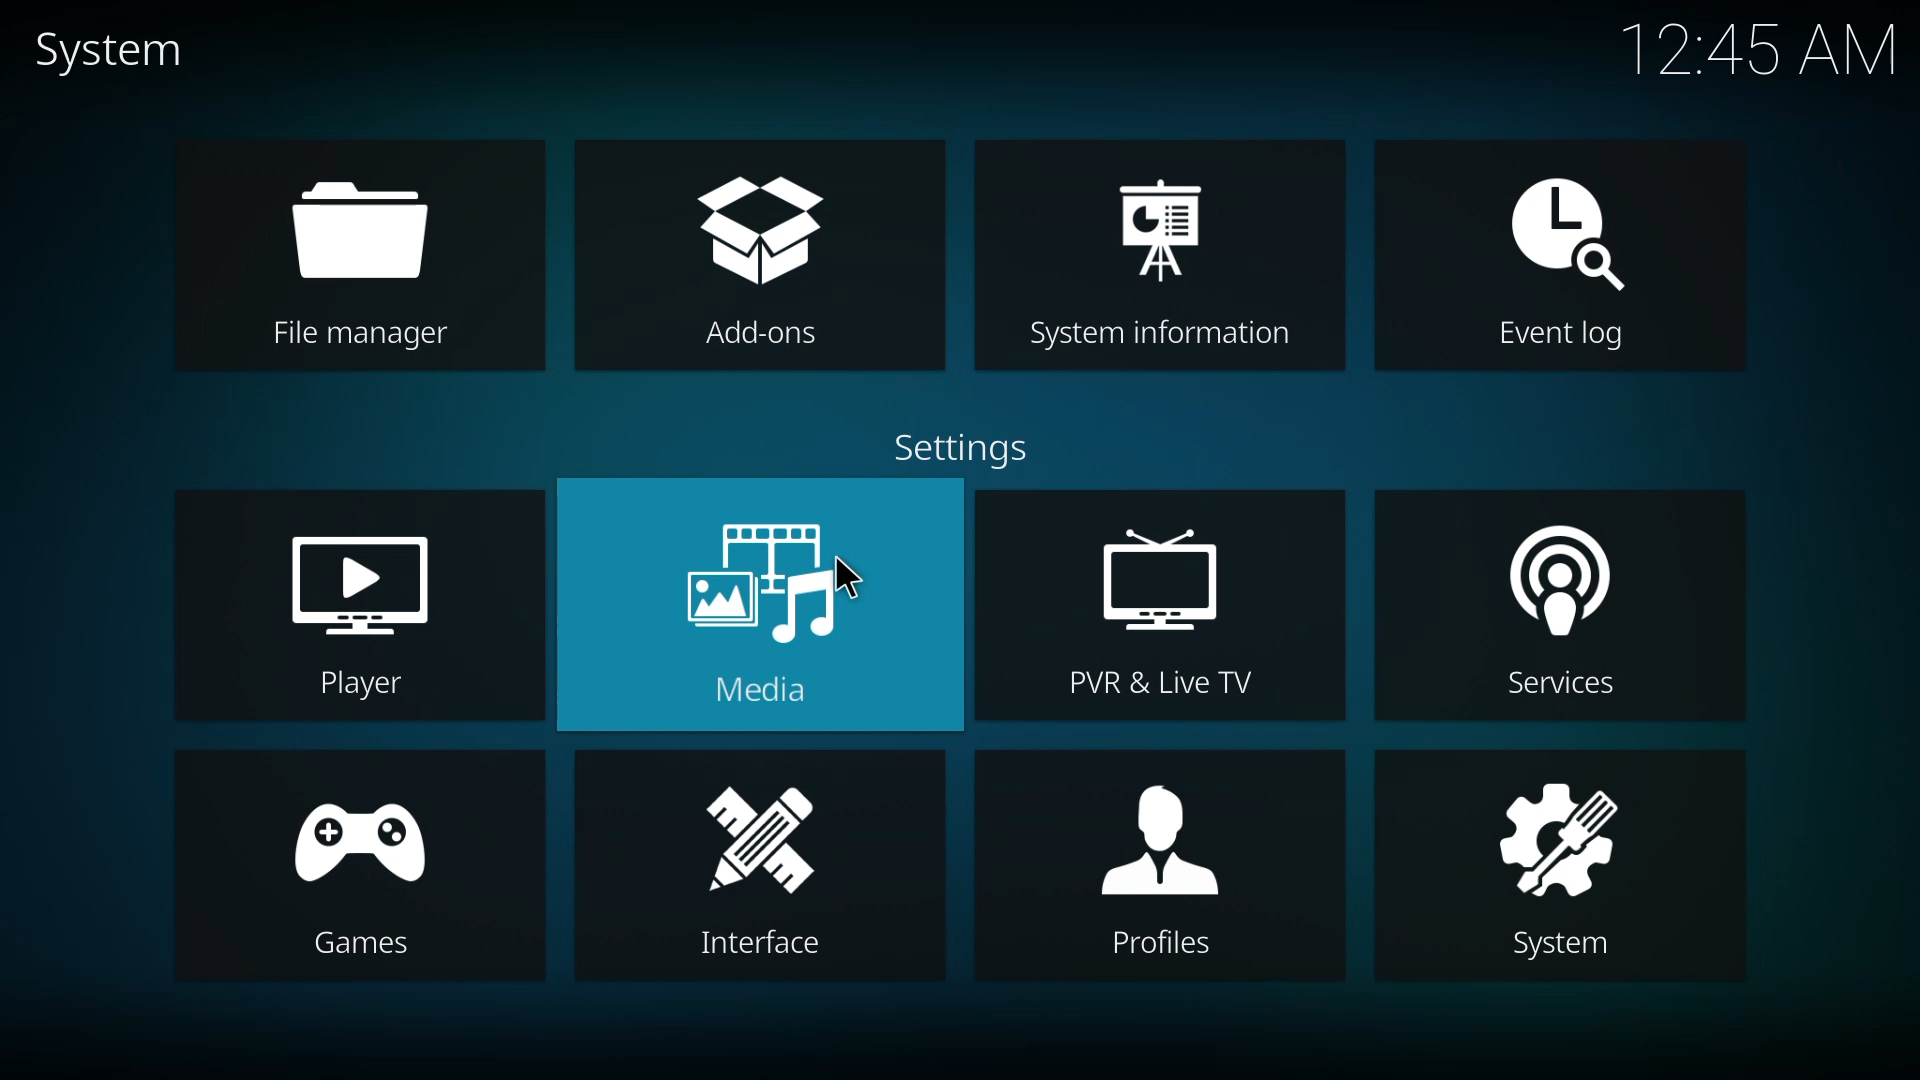 The width and height of the screenshot is (1920, 1080). Describe the element at coordinates (363, 616) in the screenshot. I see `player` at that location.